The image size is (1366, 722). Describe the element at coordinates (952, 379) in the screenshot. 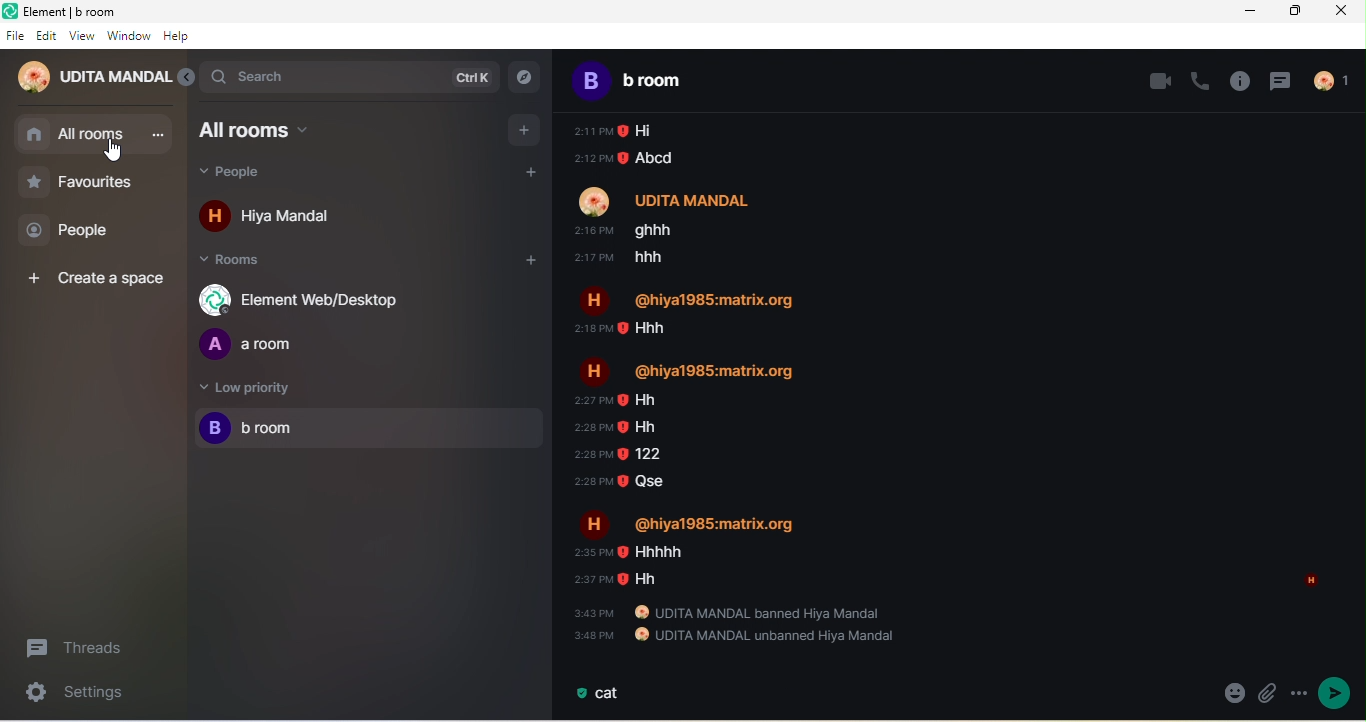

I see `older chat` at that location.